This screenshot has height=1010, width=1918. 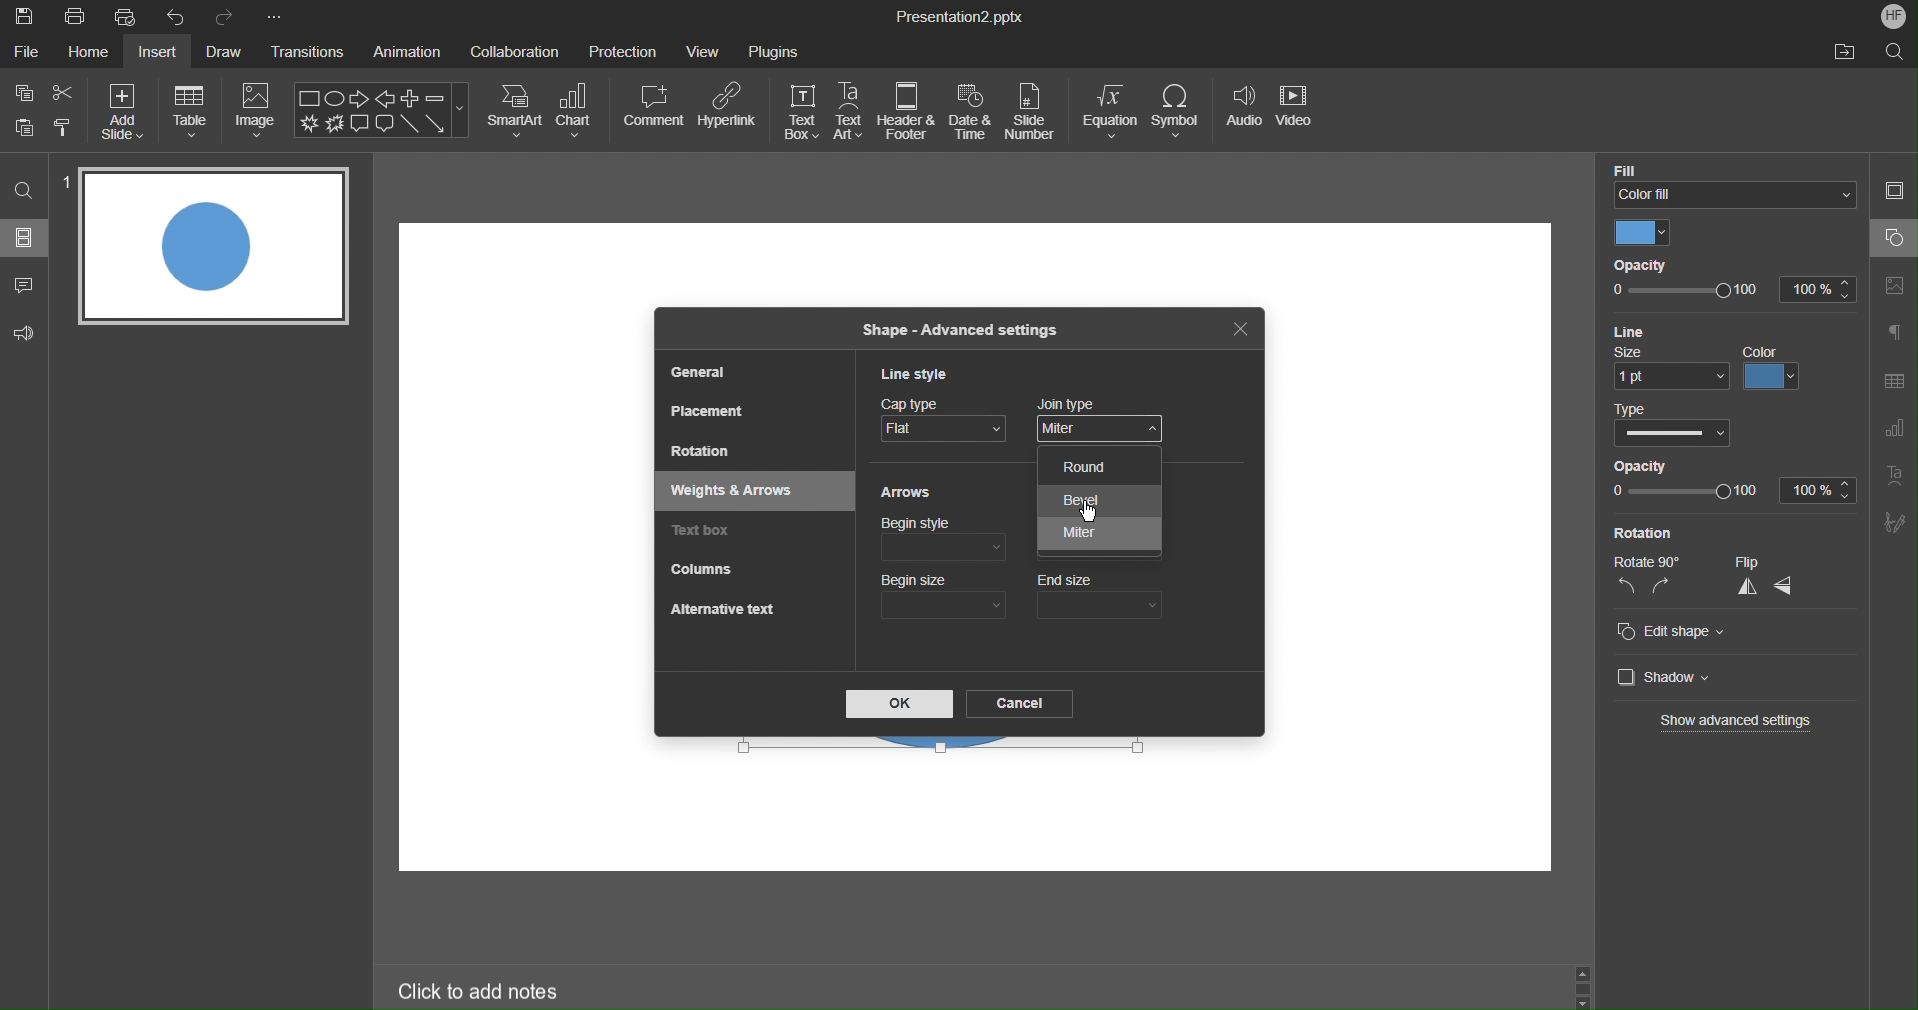 I want to click on Alternative Text, so click(x=722, y=610).